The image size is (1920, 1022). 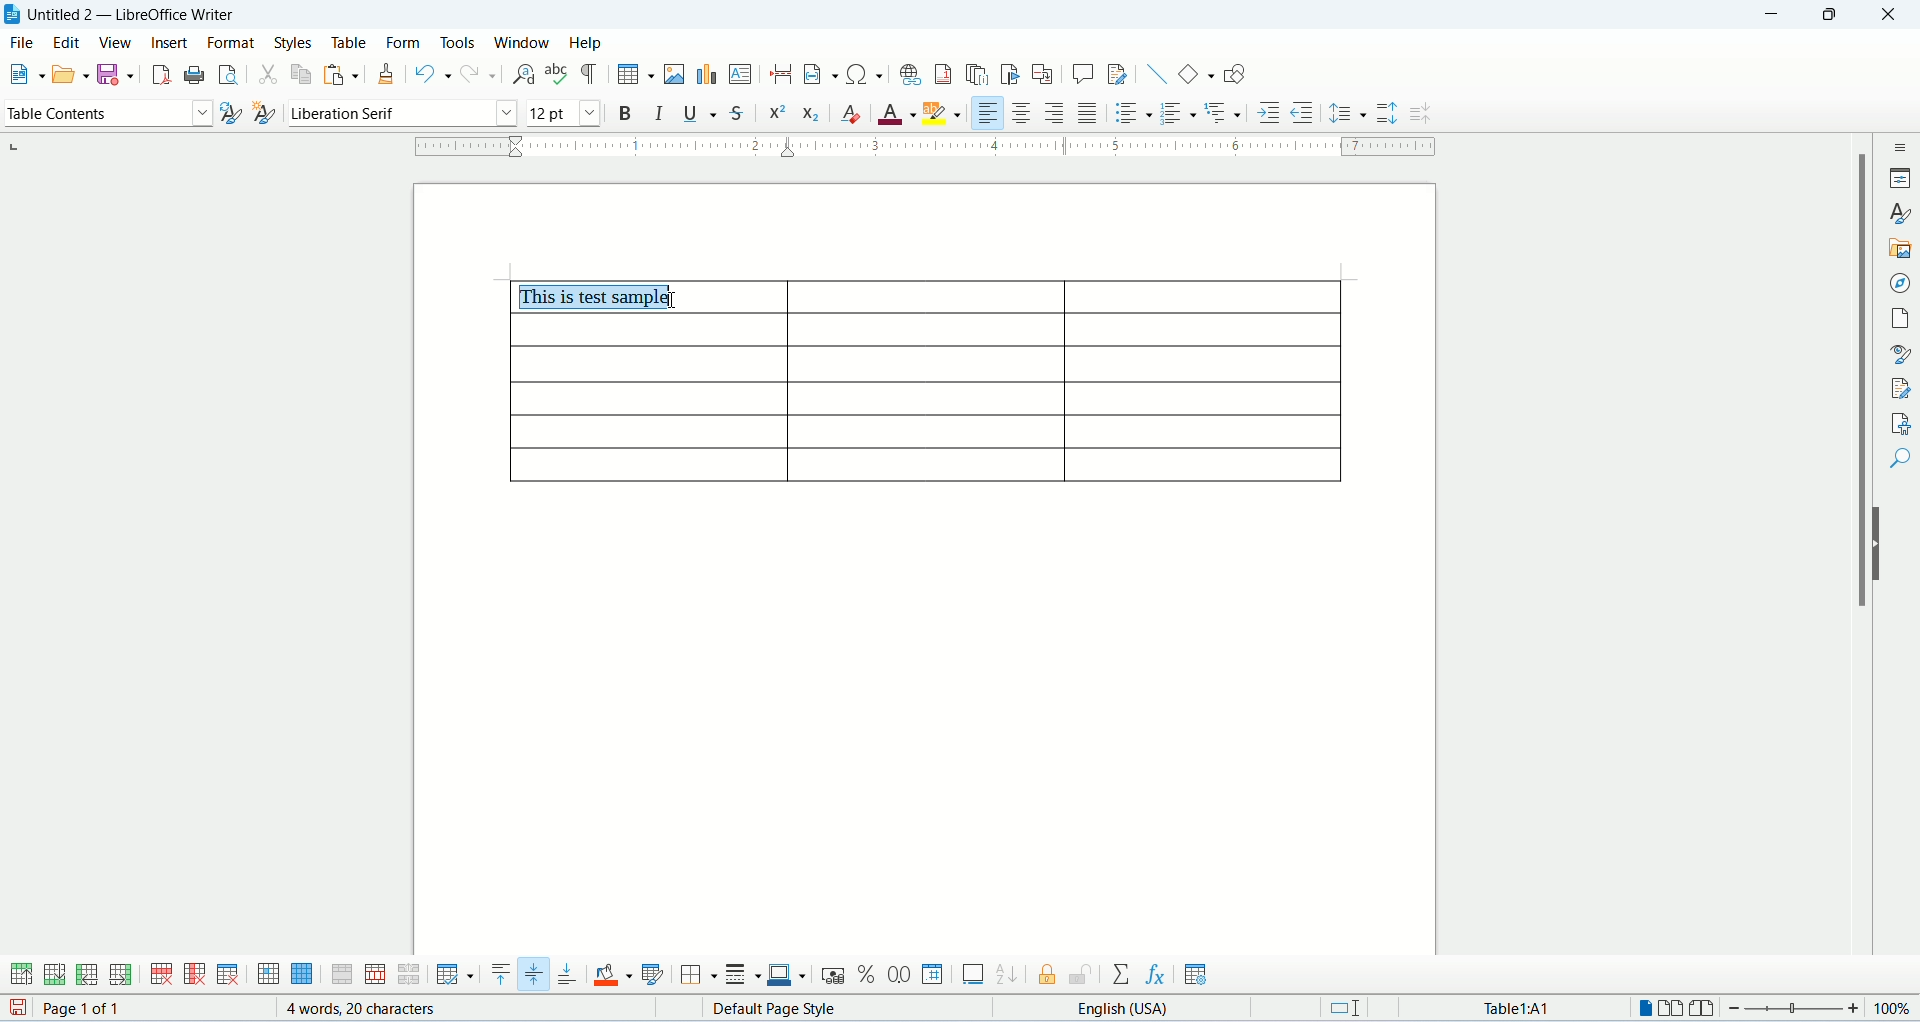 What do you see at coordinates (615, 974) in the screenshot?
I see `cell background color` at bounding box center [615, 974].